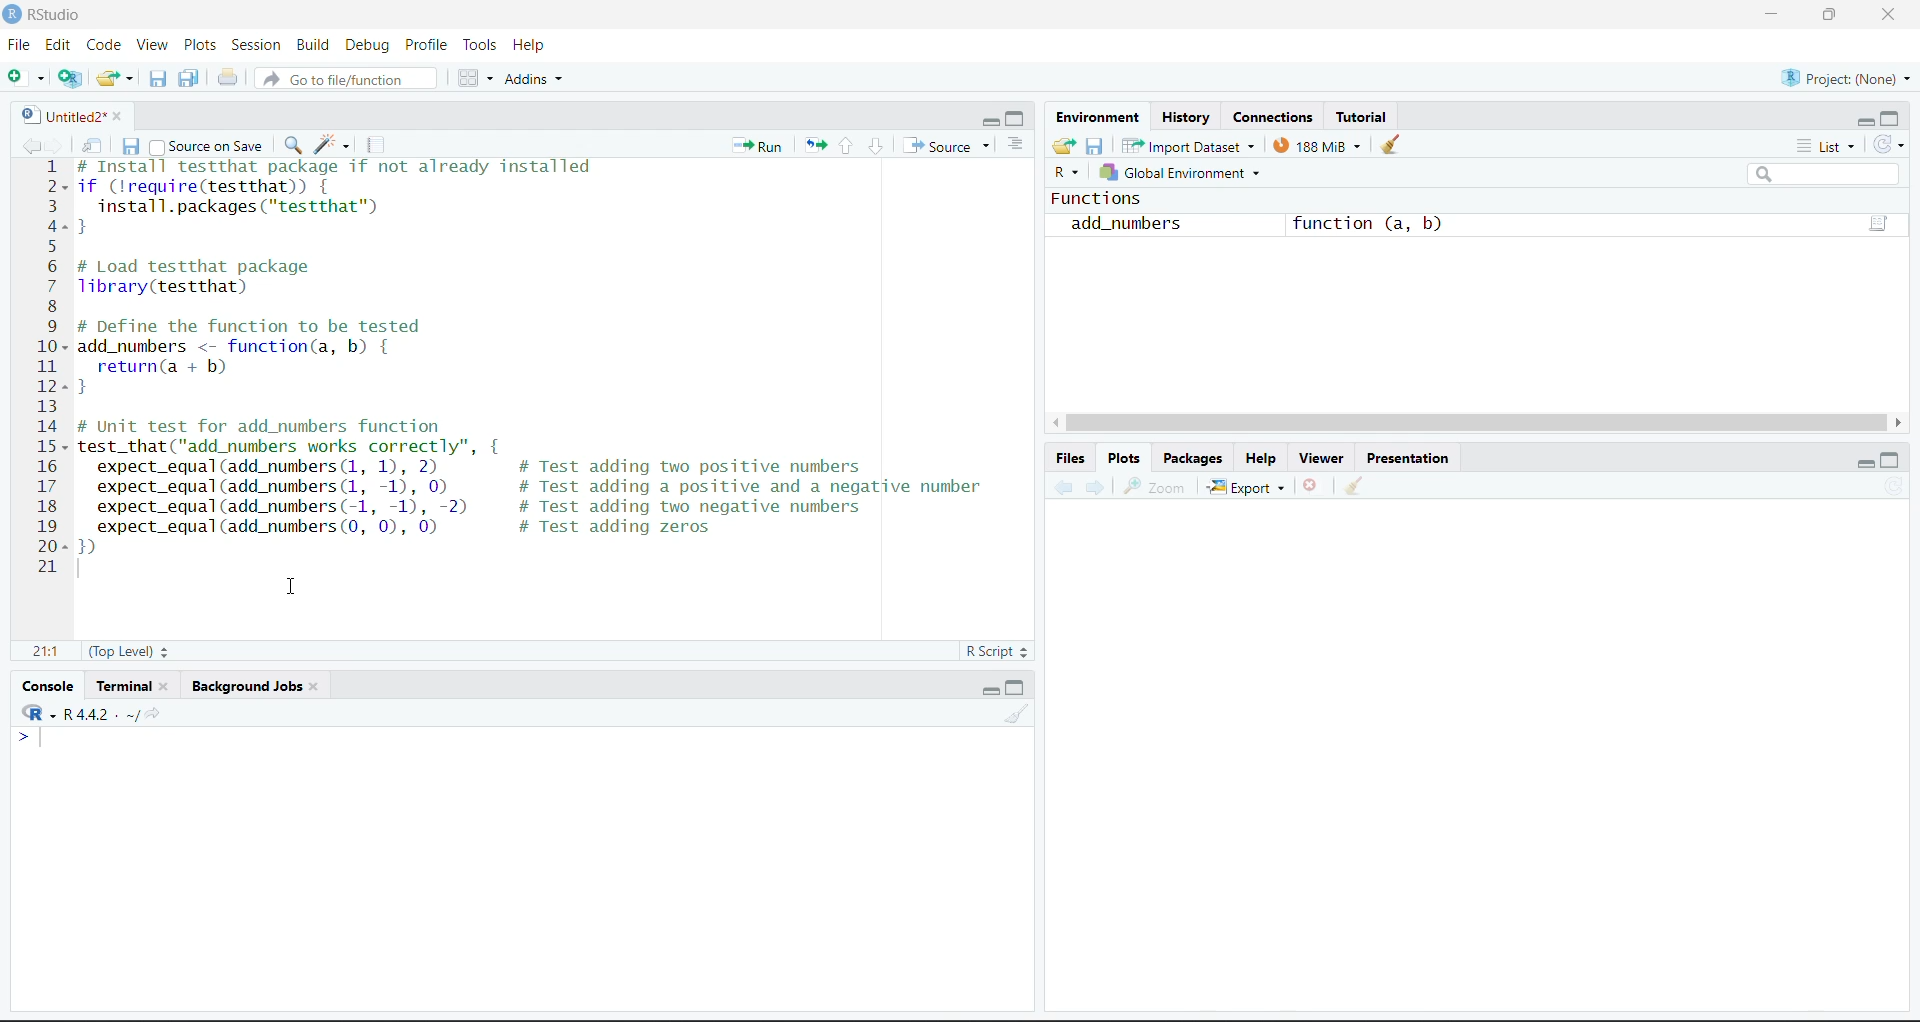  What do you see at coordinates (530, 45) in the screenshot?
I see `Help` at bounding box center [530, 45].